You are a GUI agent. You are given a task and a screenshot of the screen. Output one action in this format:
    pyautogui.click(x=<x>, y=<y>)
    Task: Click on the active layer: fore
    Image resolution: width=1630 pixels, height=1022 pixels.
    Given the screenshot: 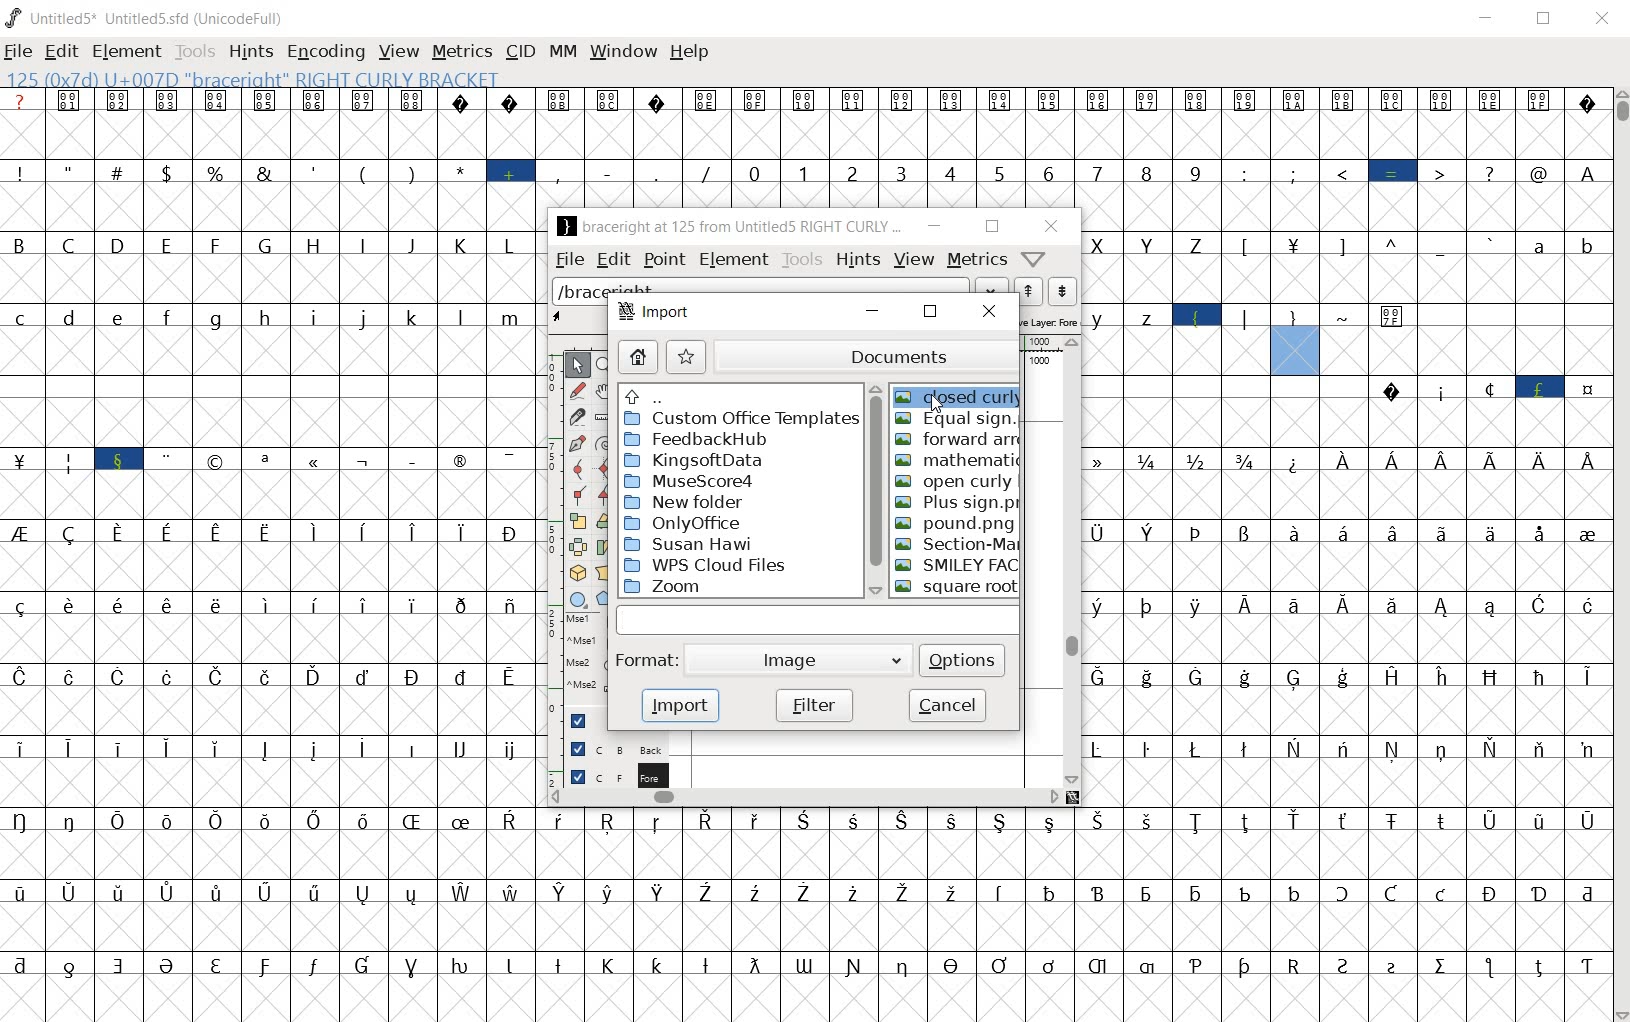 What is the action you would take?
    pyautogui.click(x=1051, y=322)
    